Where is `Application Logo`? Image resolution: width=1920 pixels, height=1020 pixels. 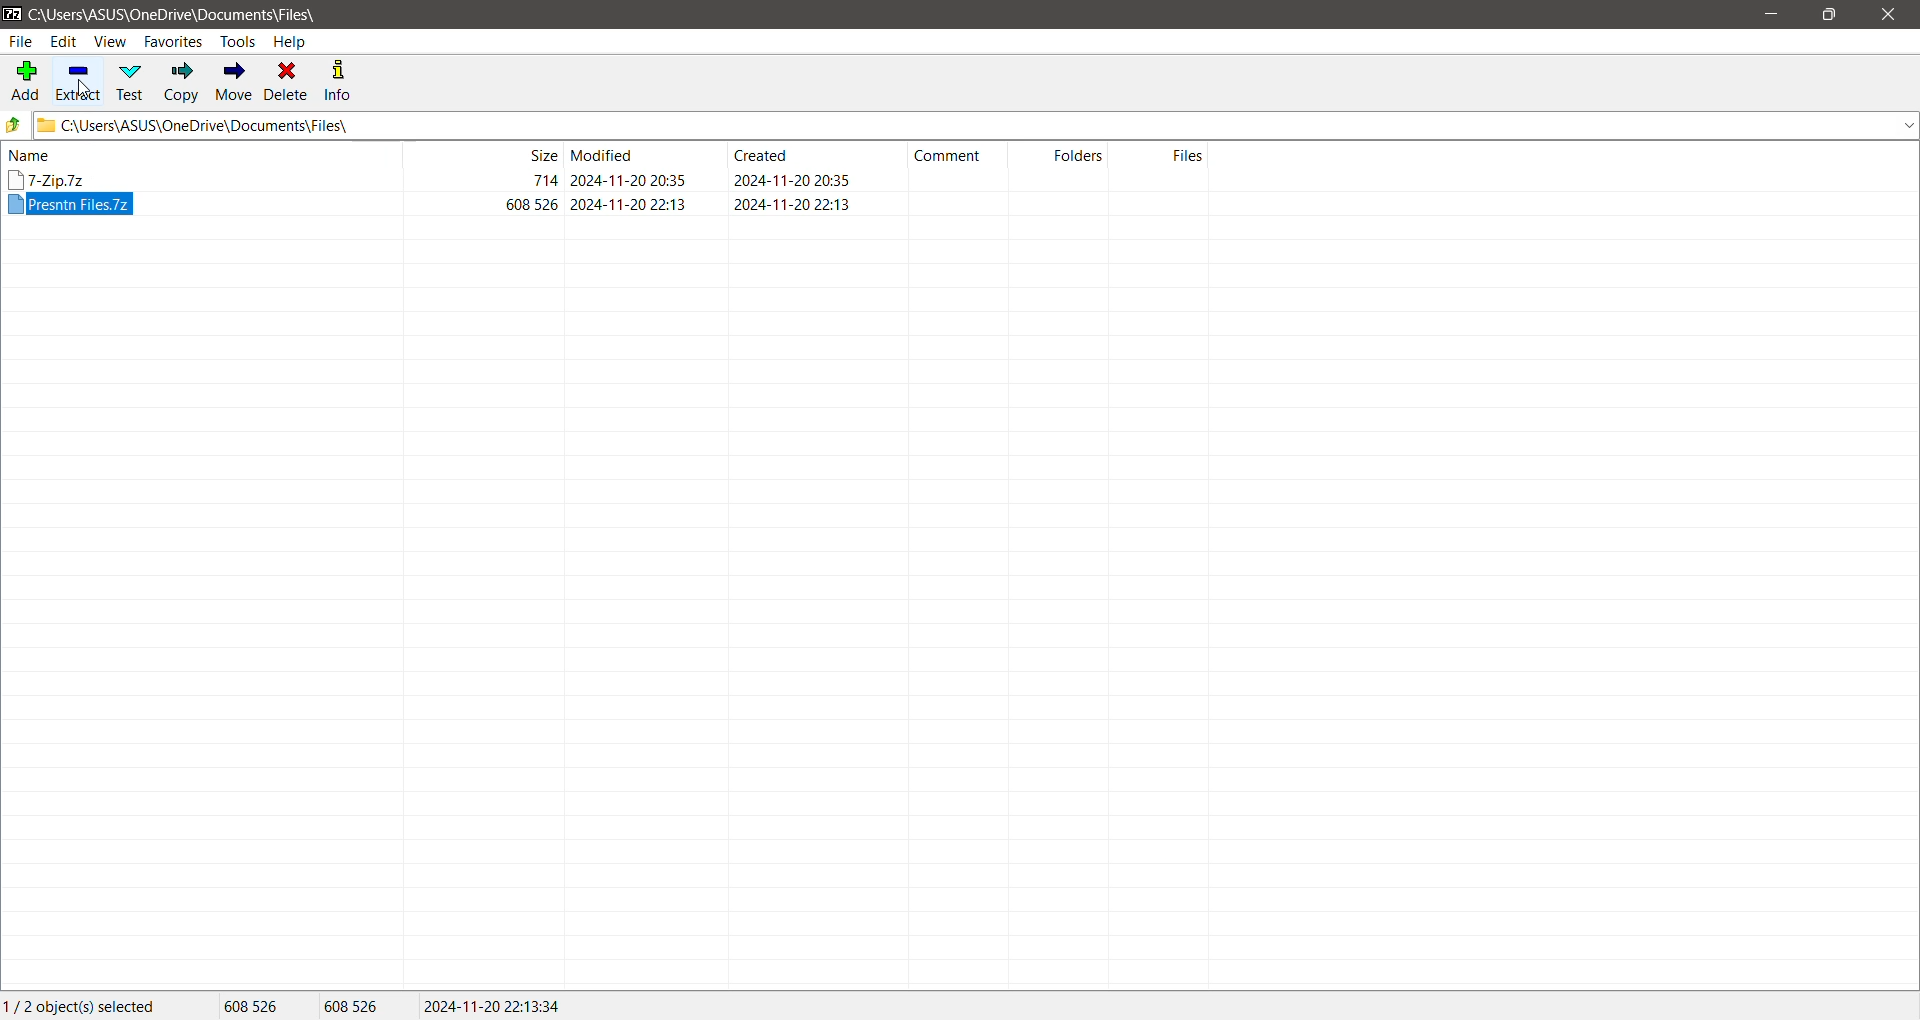
Application Logo is located at coordinates (12, 13).